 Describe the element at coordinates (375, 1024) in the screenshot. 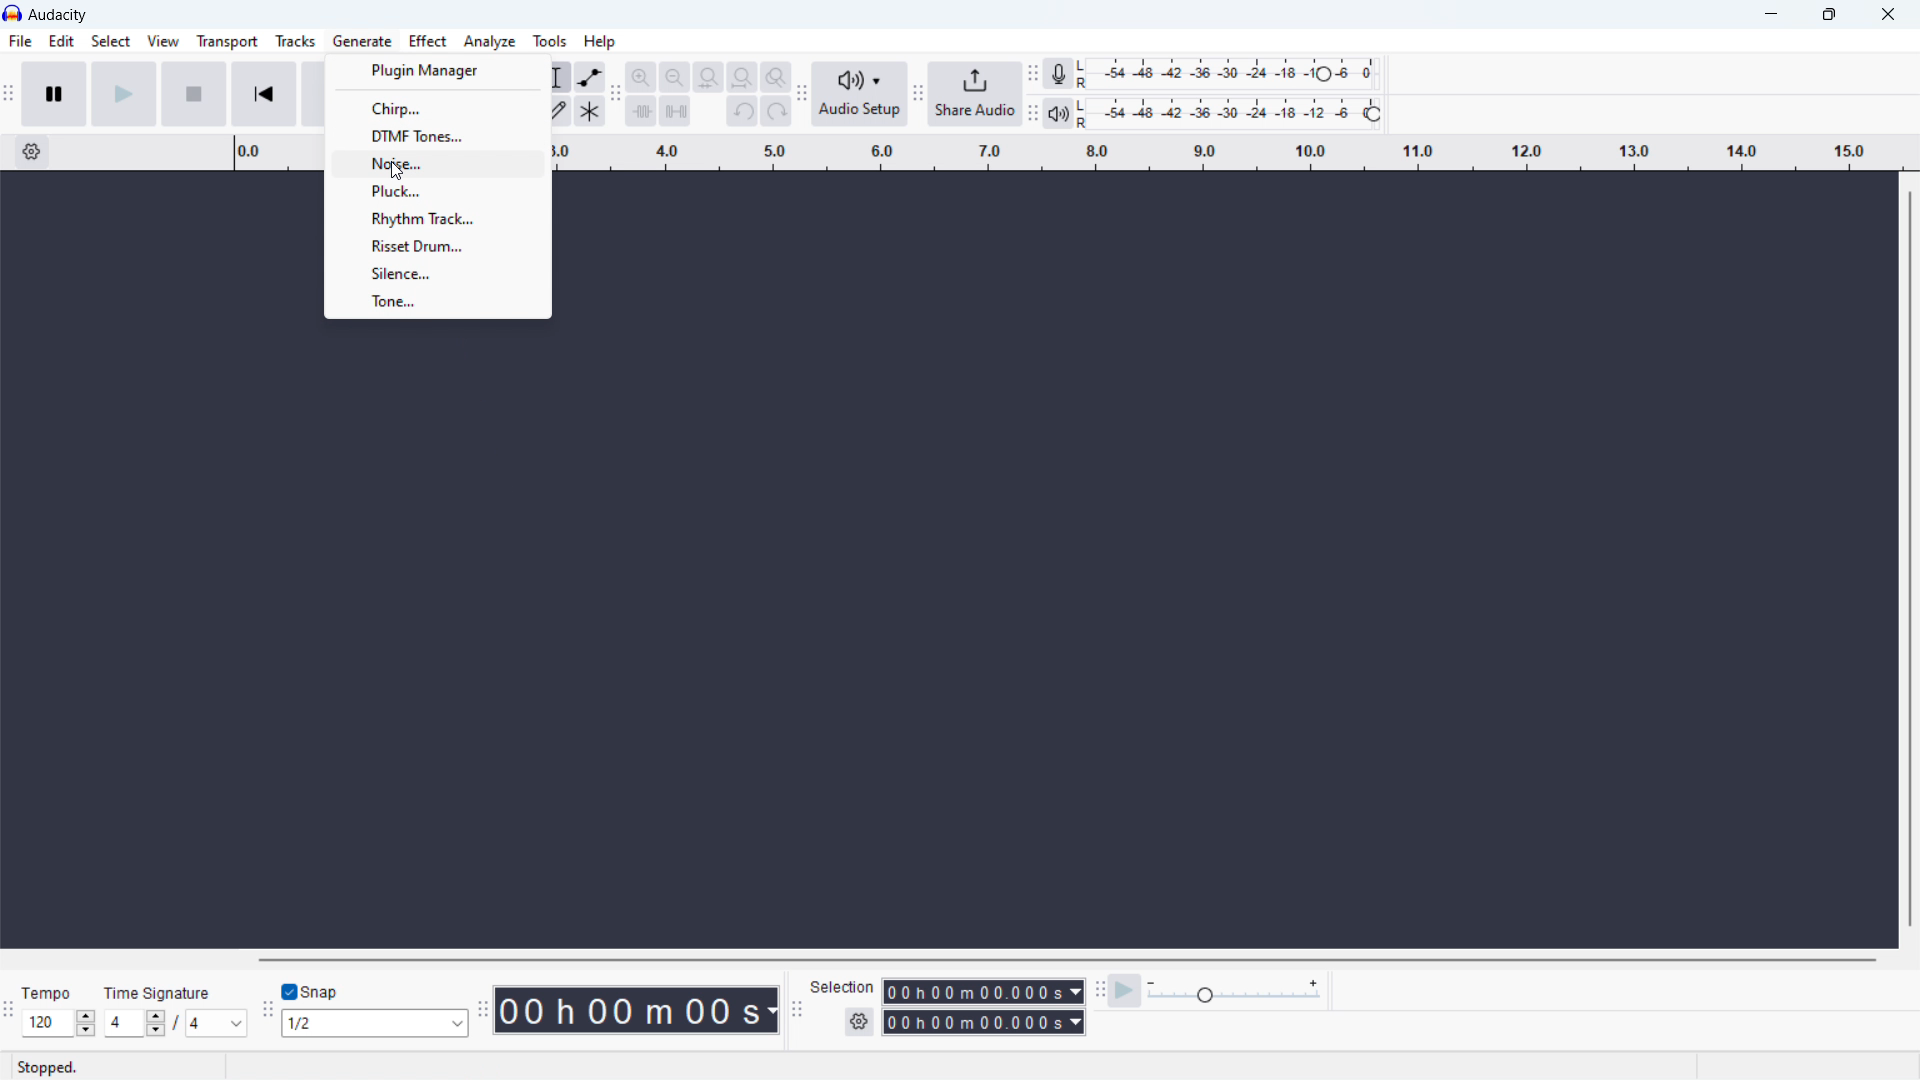

I see `select snapping` at that location.